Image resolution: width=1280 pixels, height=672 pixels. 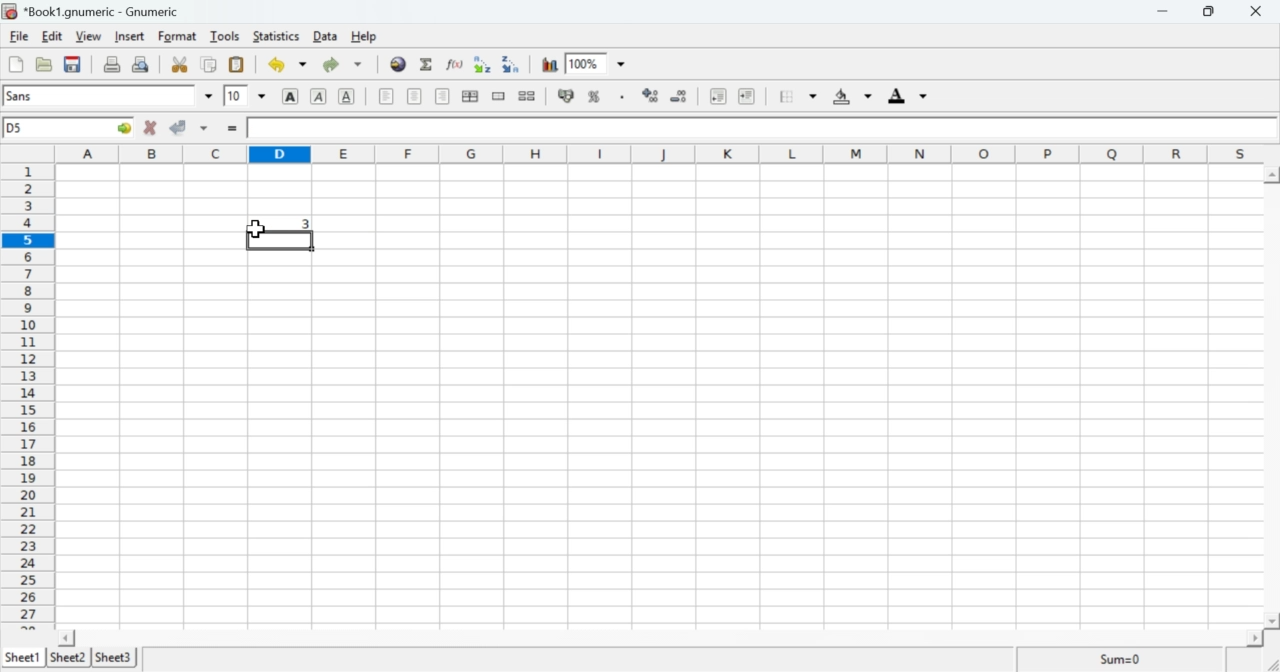 What do you see at coordinates (72, 65) in the screenshot?
I see `Save` at bounding box center [72, 65].